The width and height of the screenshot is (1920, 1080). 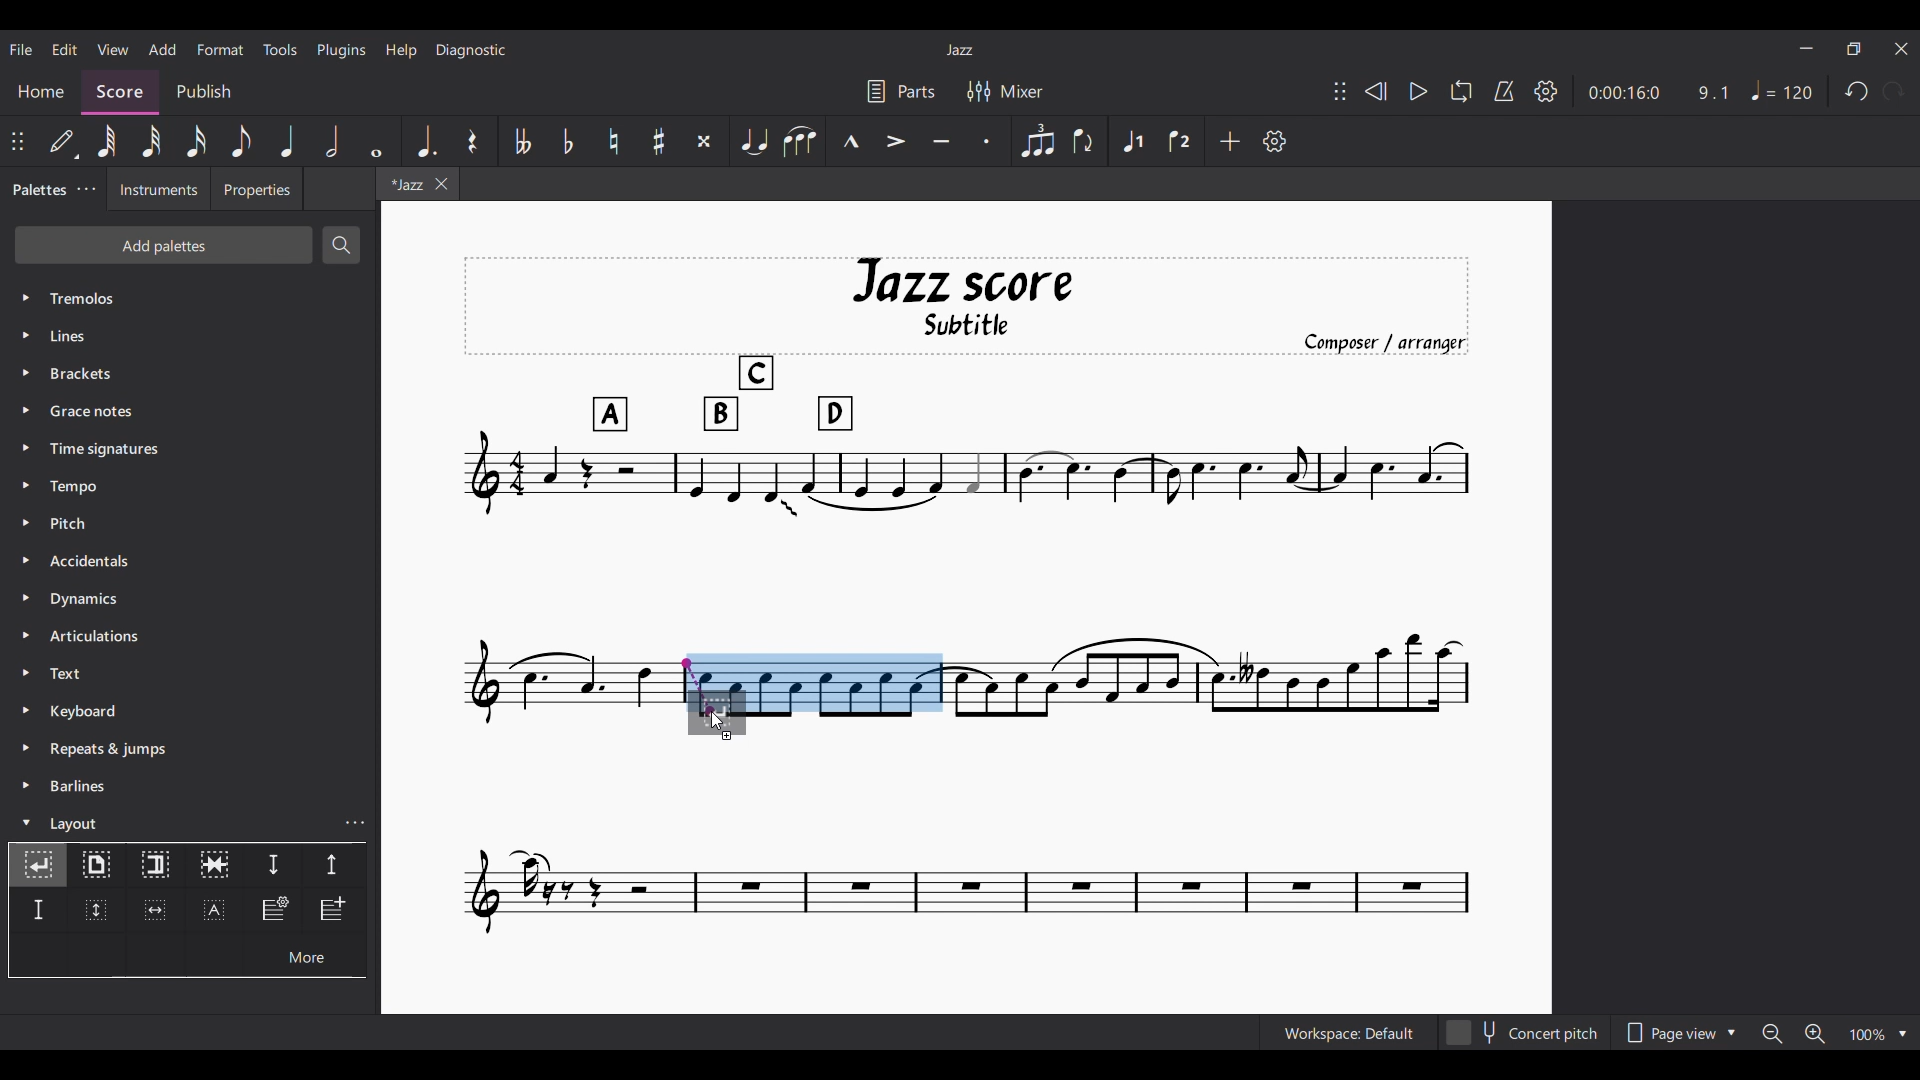 I want to click on Settings, so click(x=1546, y=92).